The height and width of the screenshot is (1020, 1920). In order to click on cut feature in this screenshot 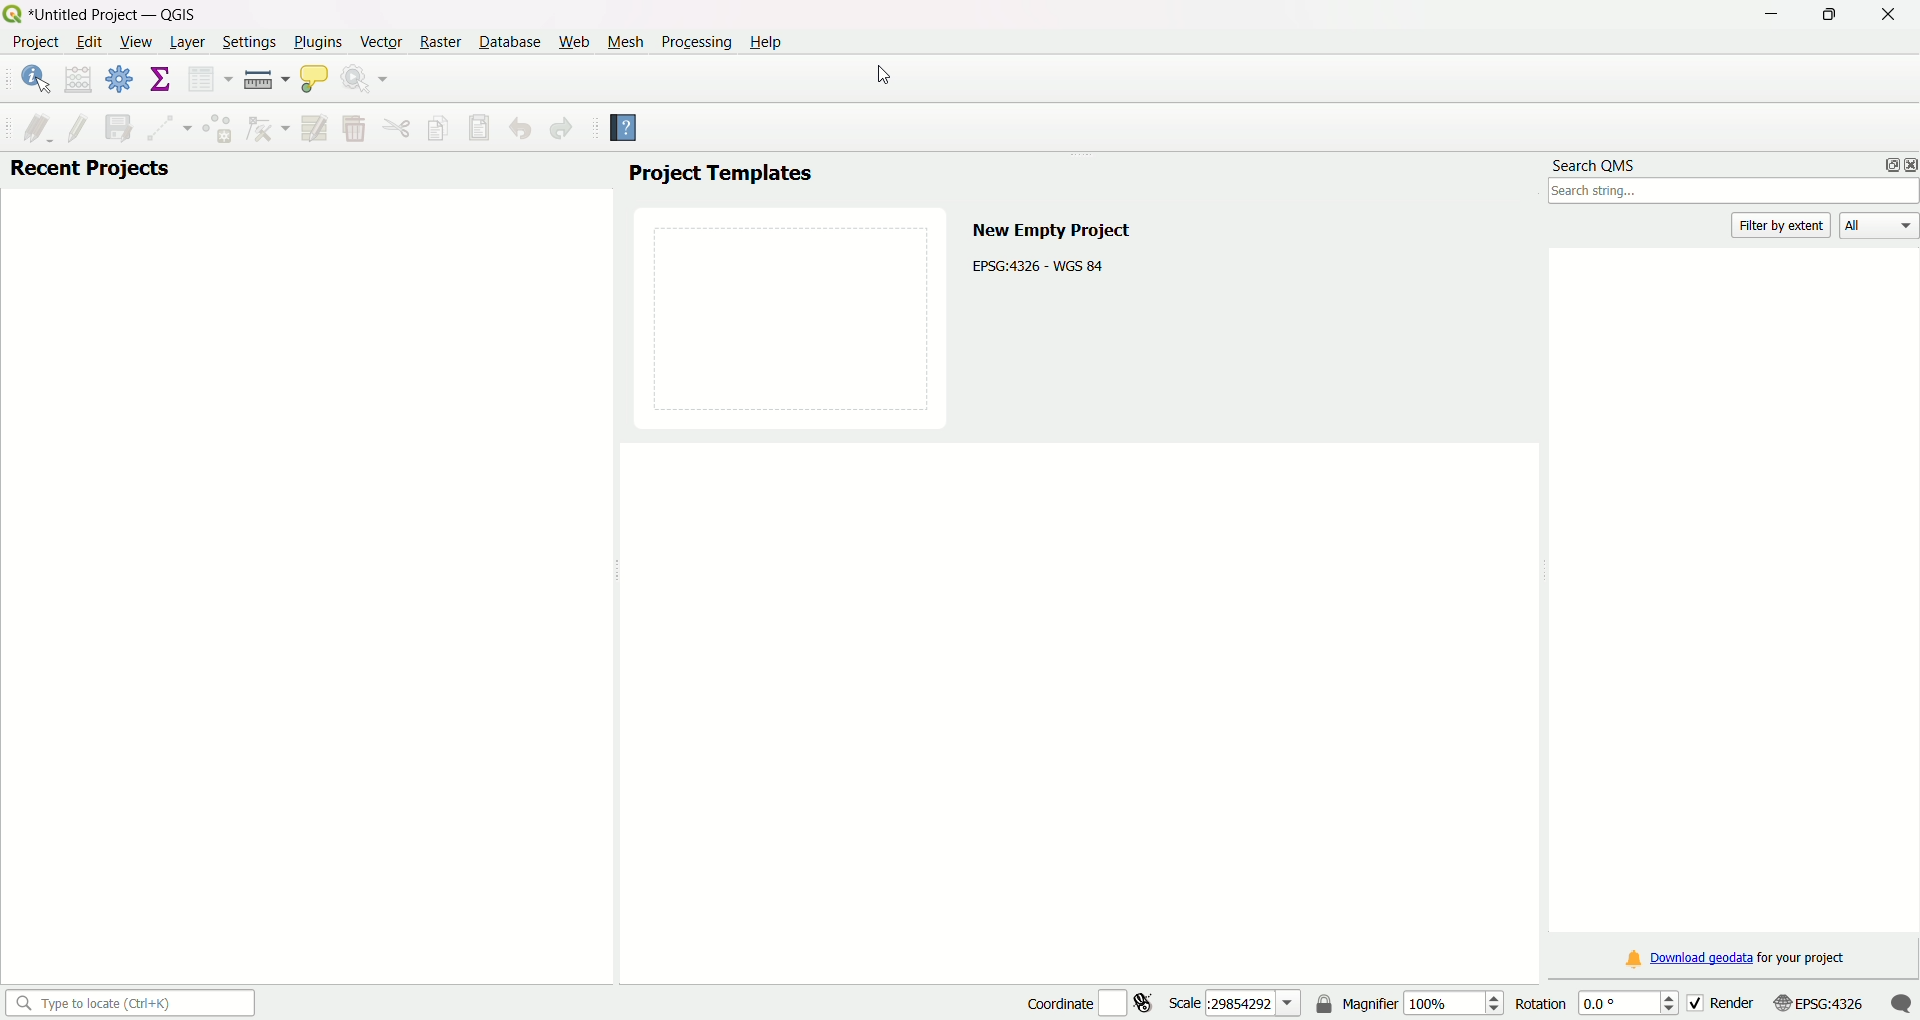, I will do `click(398, 128)`.